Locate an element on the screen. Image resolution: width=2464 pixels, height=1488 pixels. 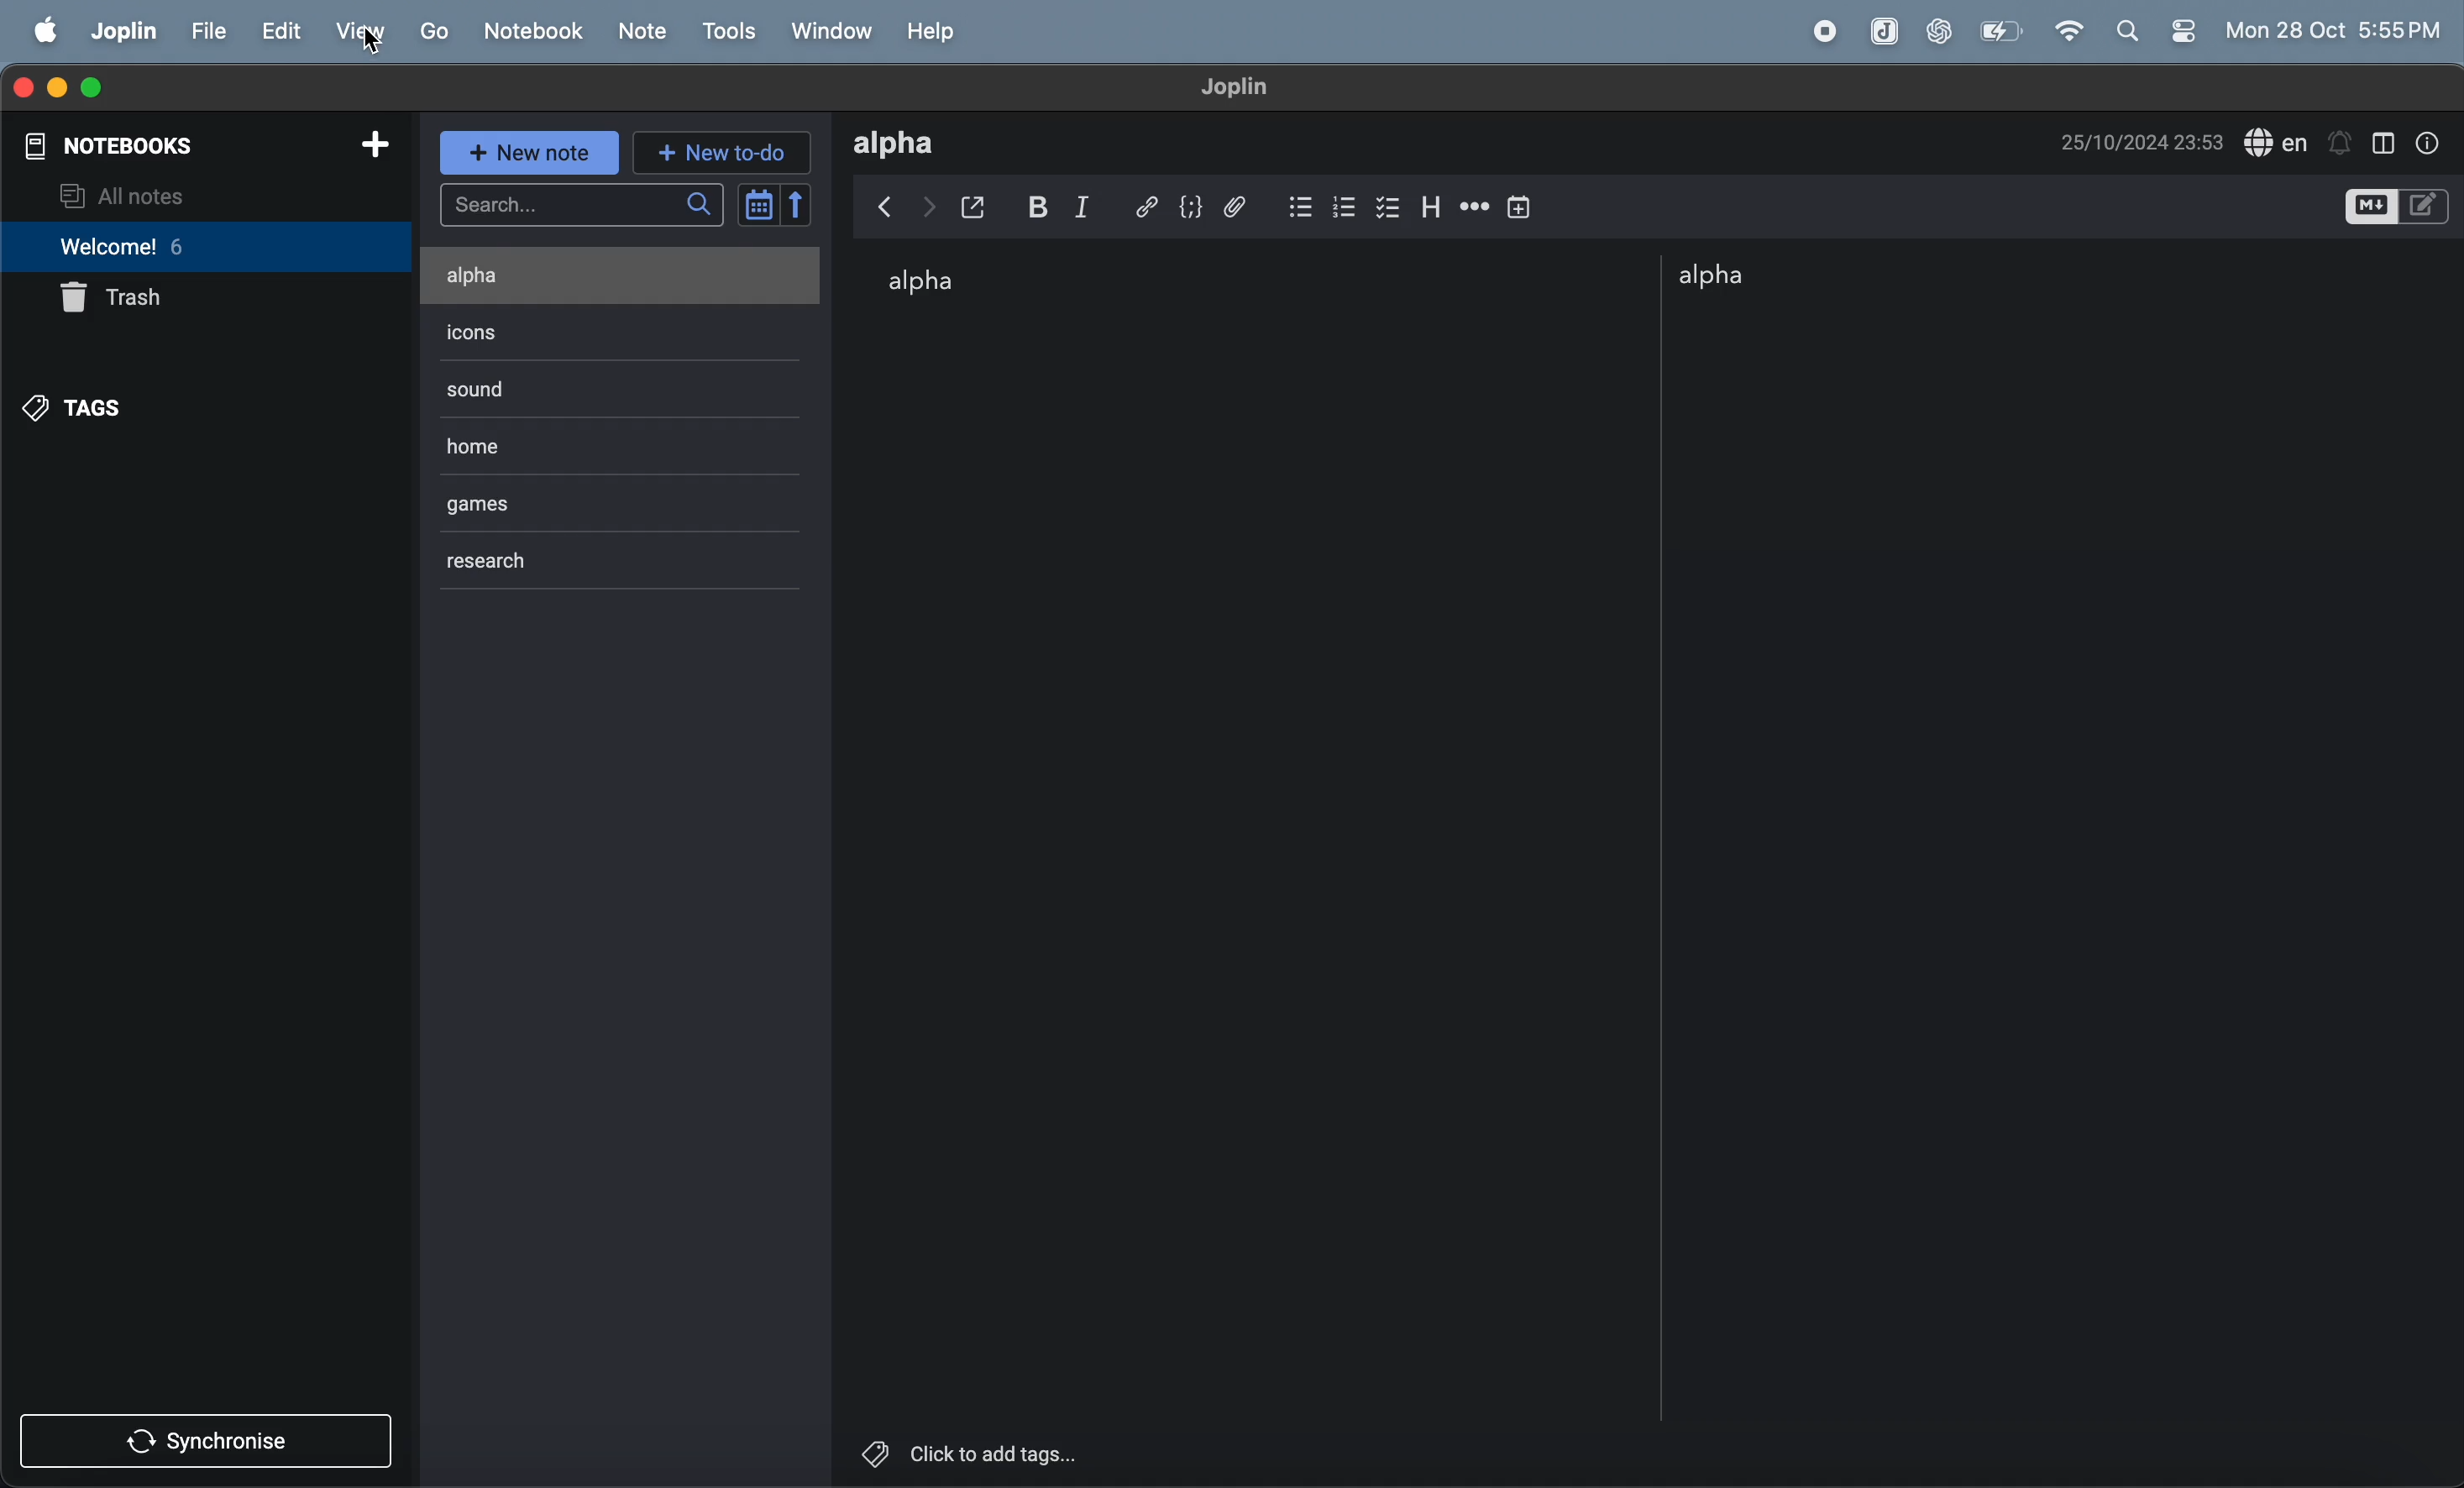
toggle external editing is located at coordinates (983, 205).